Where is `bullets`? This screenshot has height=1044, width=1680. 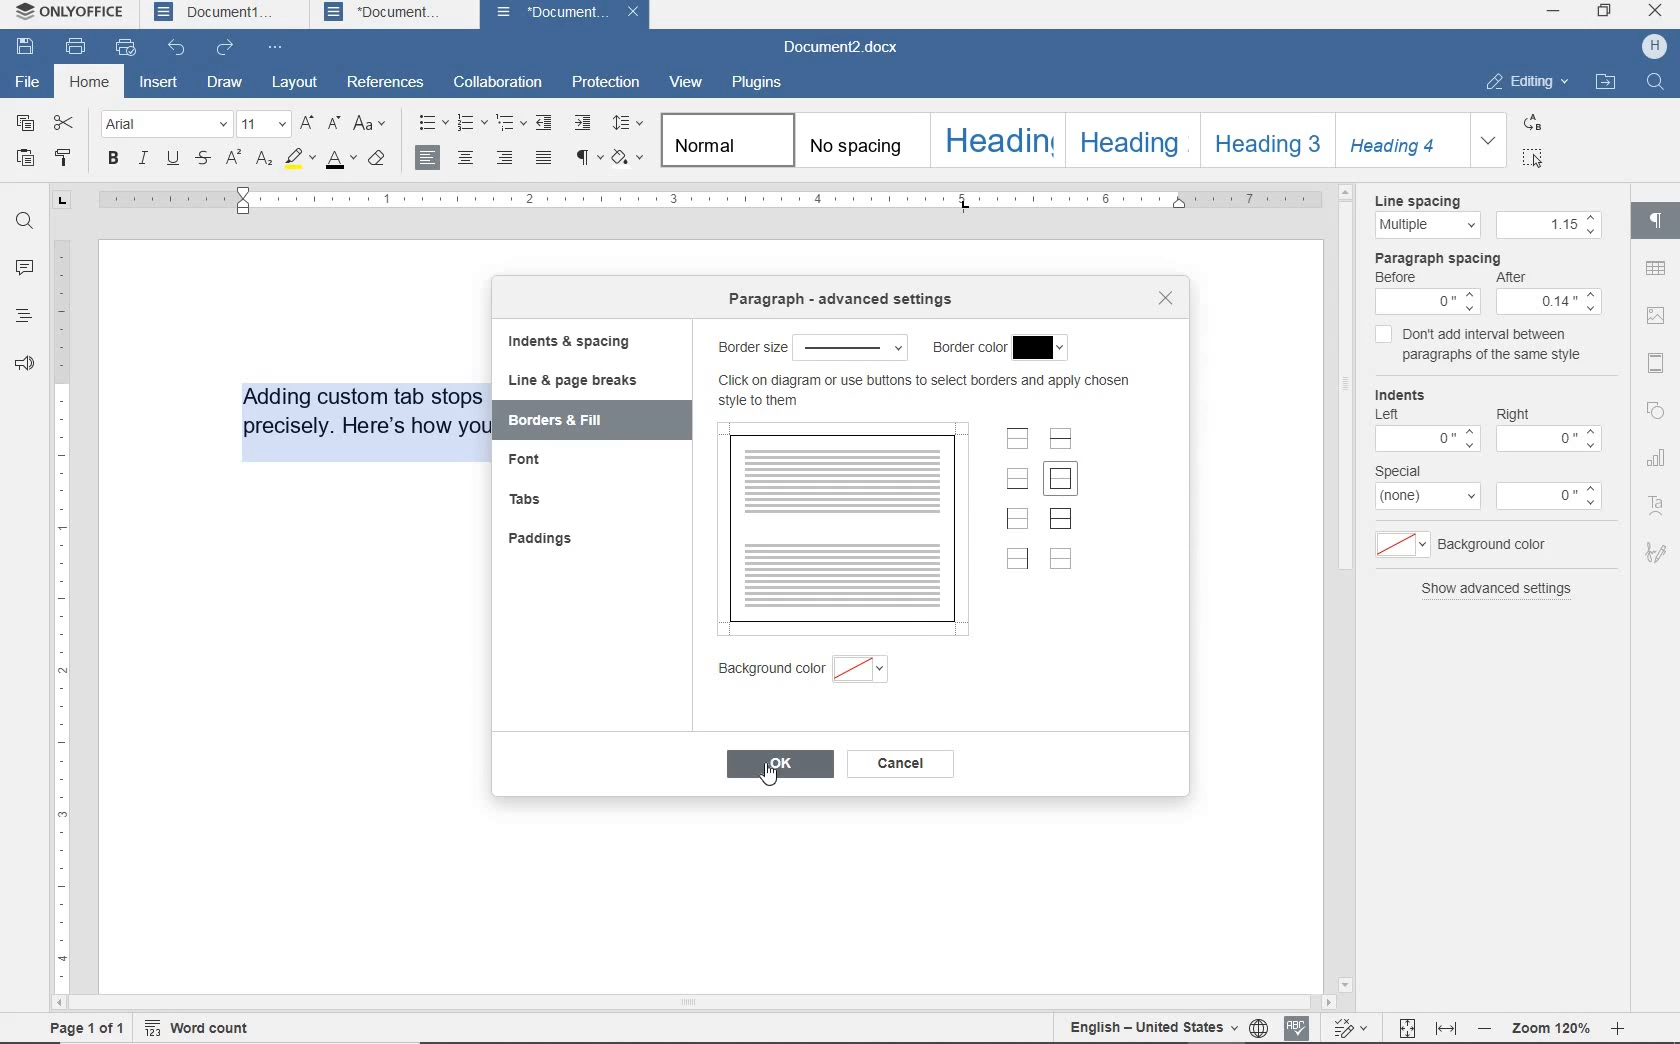
bullets is located at coordinates (430, 122).